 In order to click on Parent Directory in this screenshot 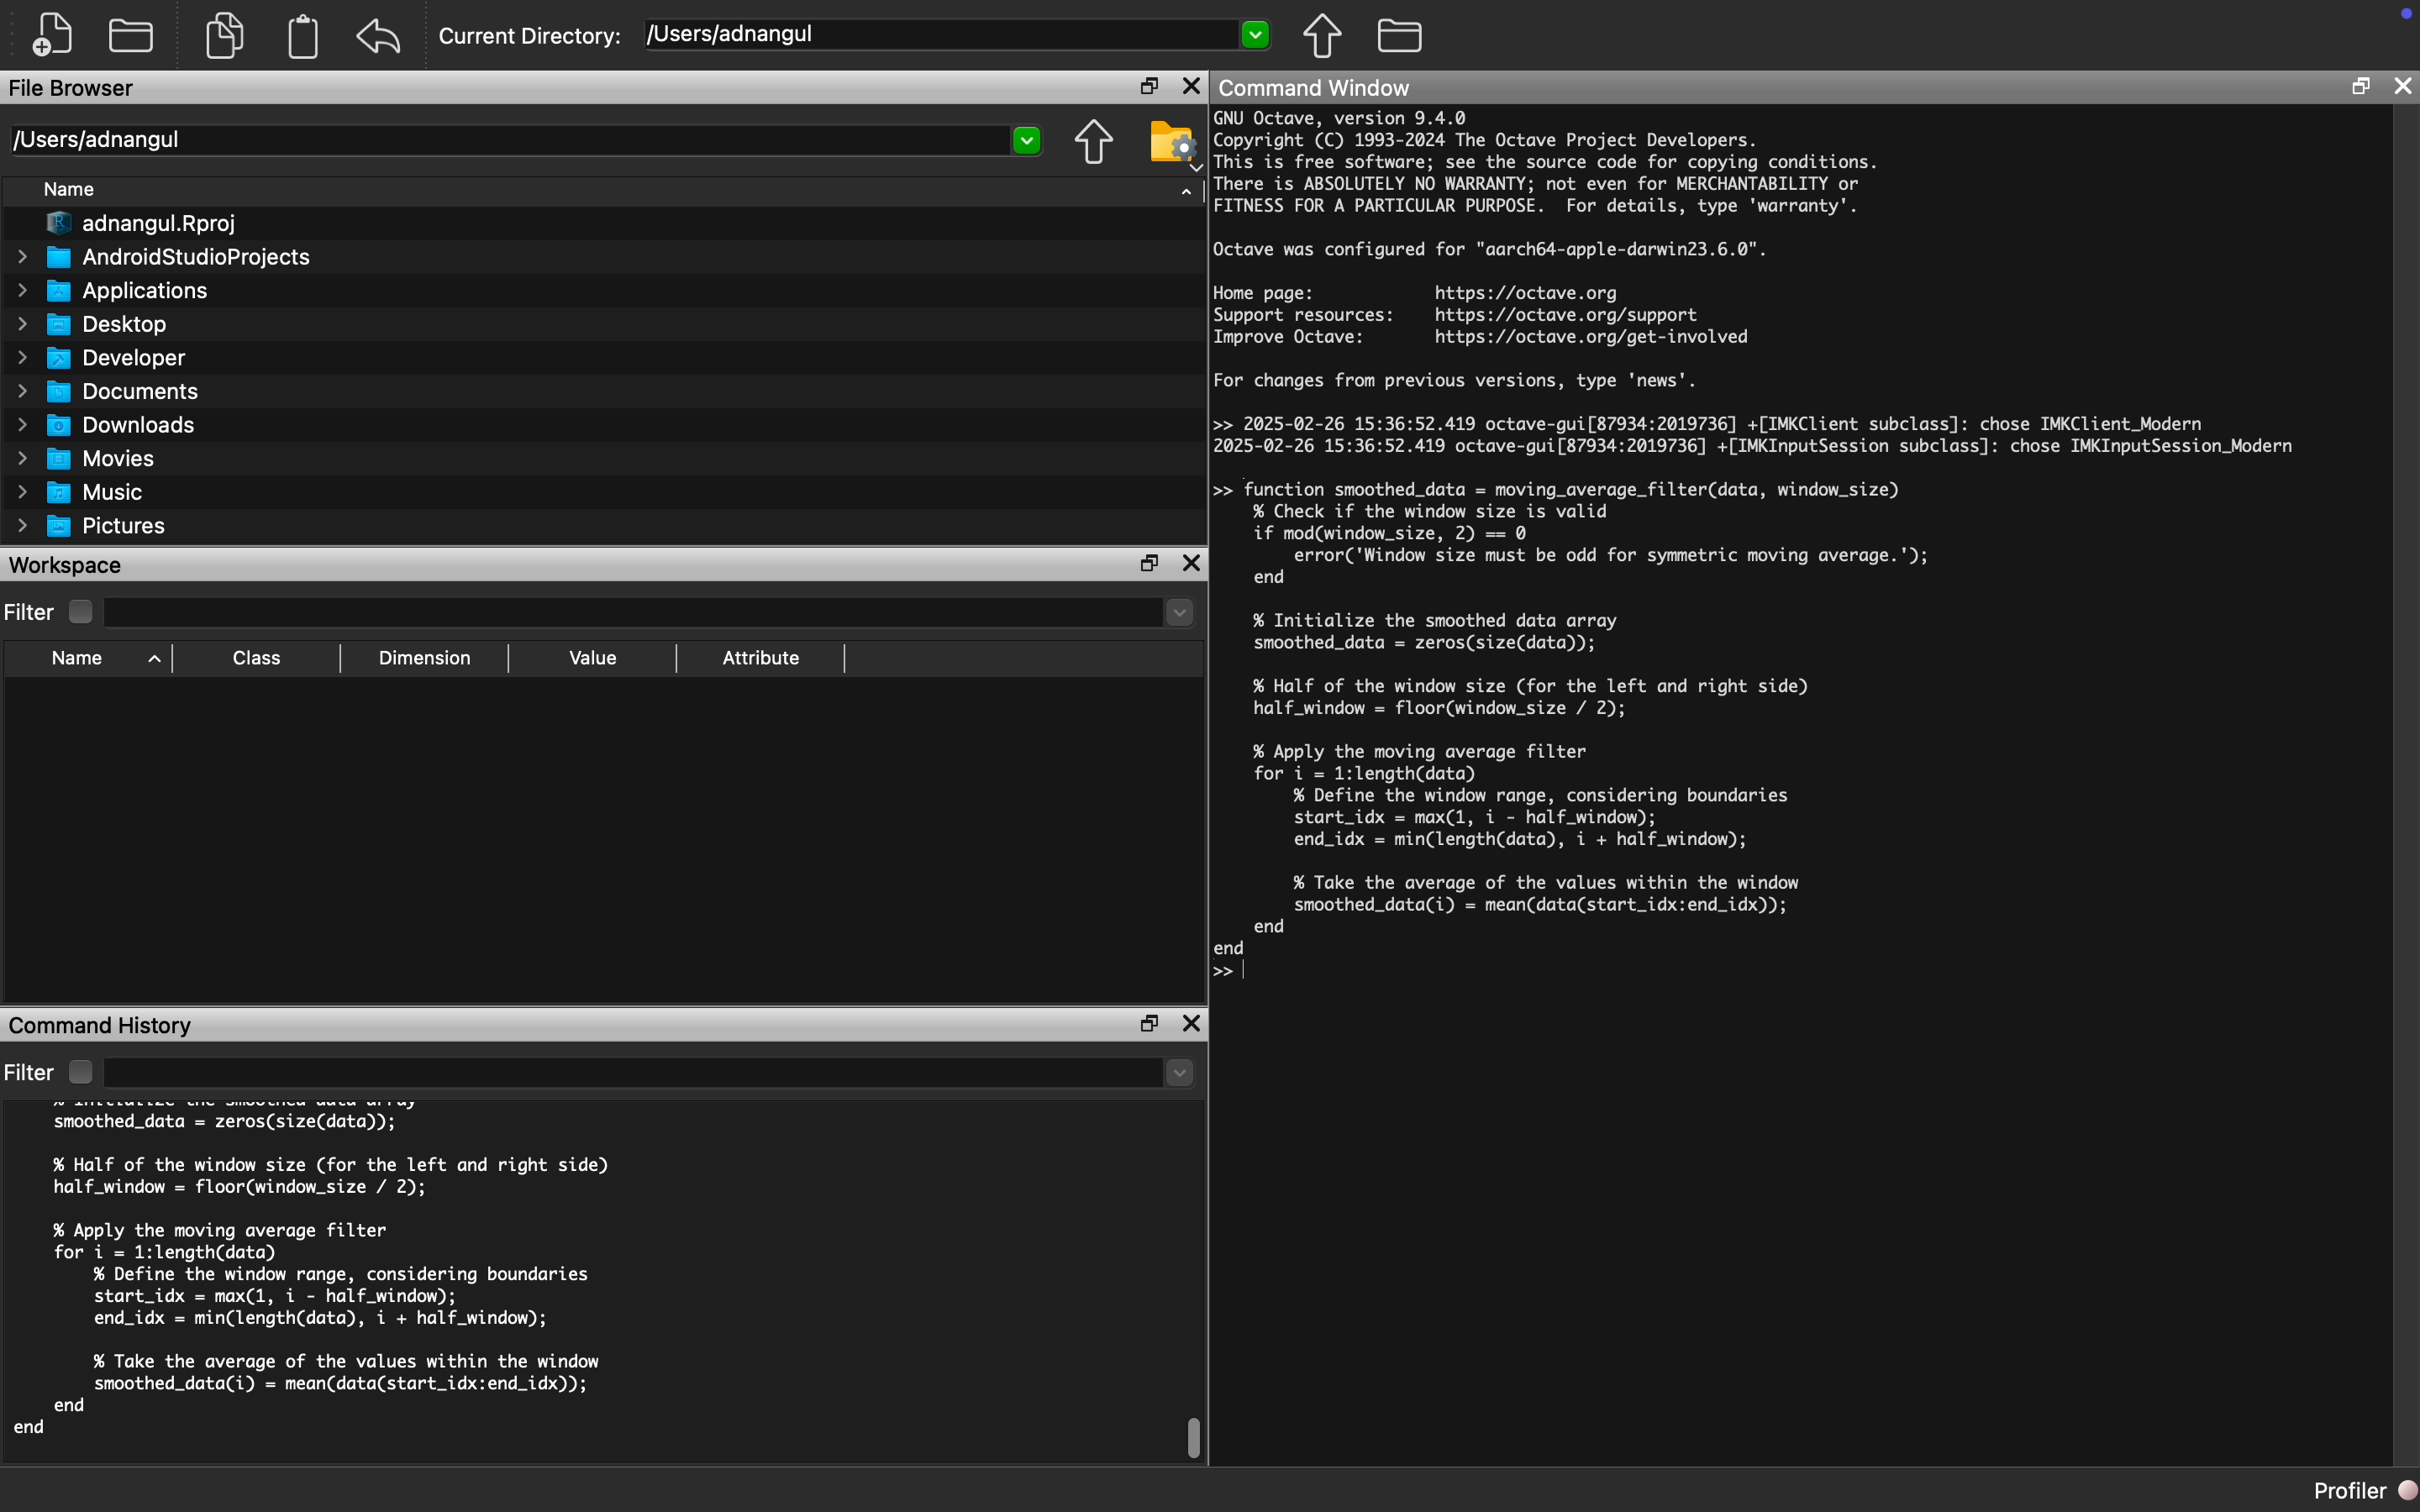, I will do `click(1325, 38)`.